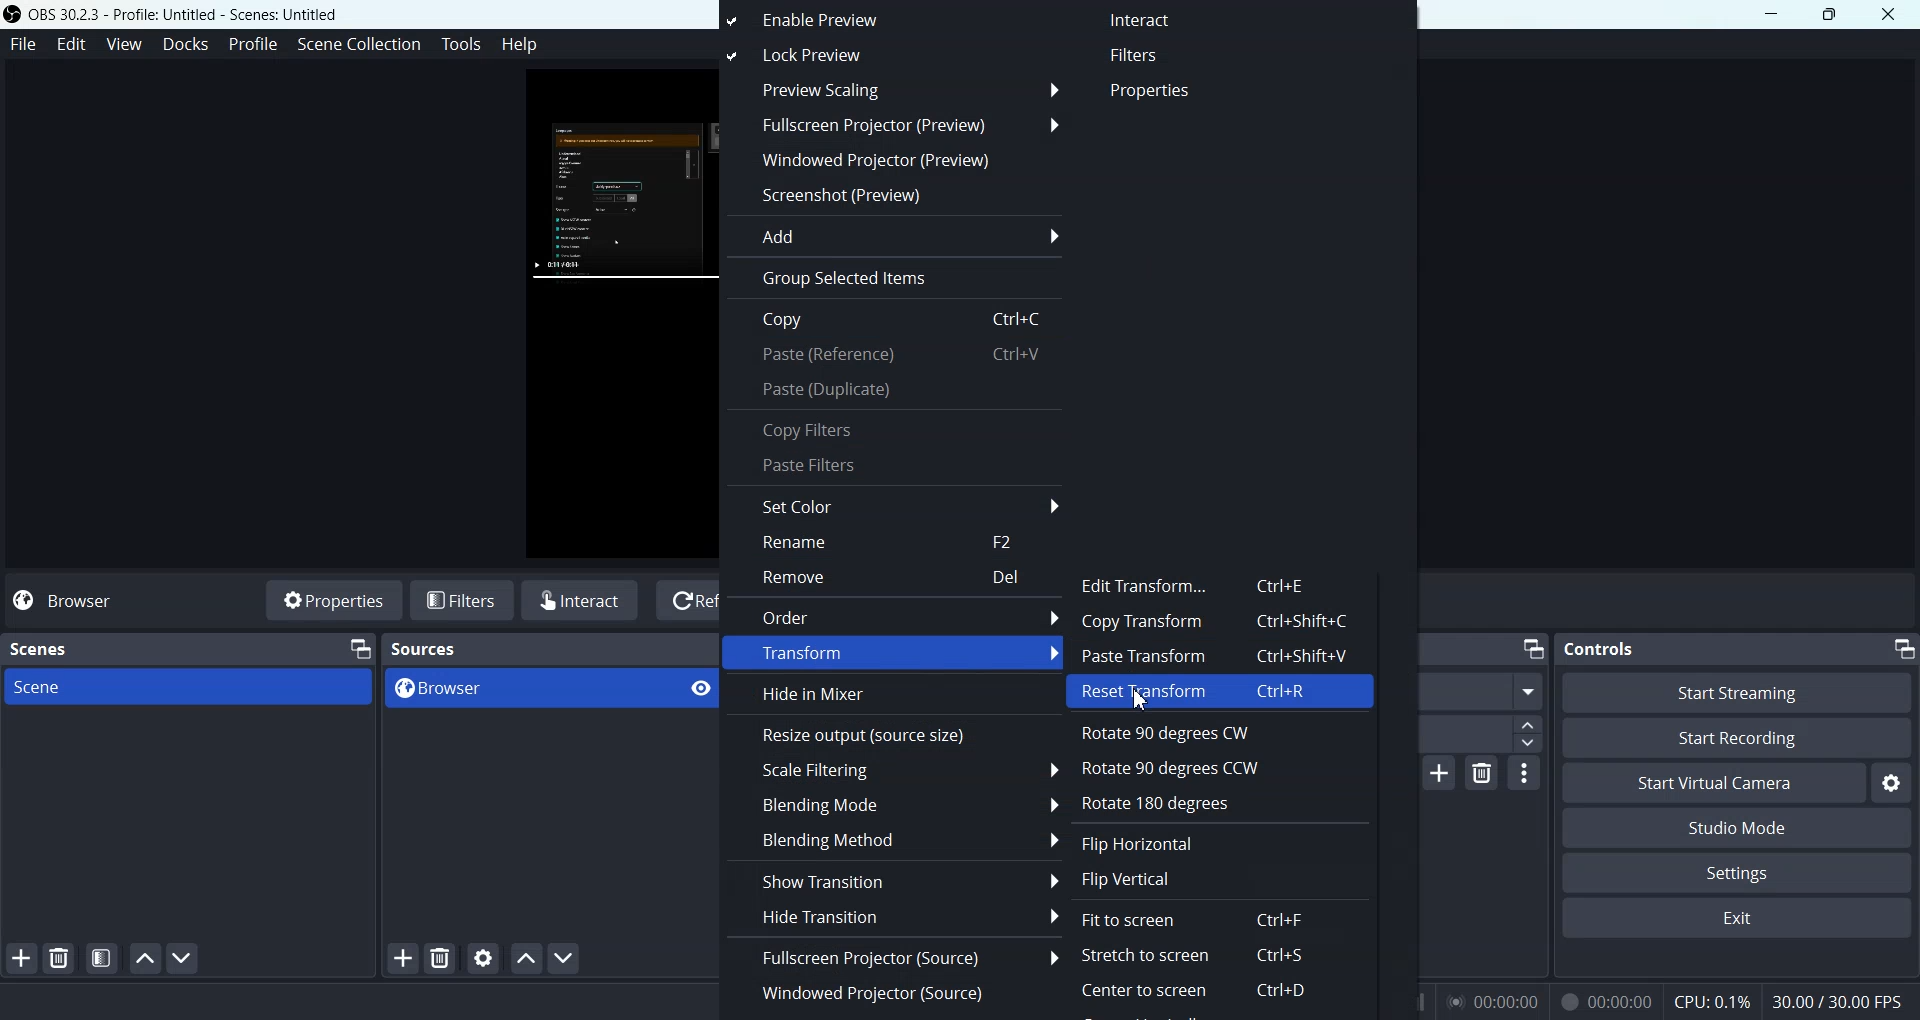 The height and width of the screenshot is (1020, 1920). Describe the element at coordinates (42, 649) in the screenshot. I see `Scenes` at that location.